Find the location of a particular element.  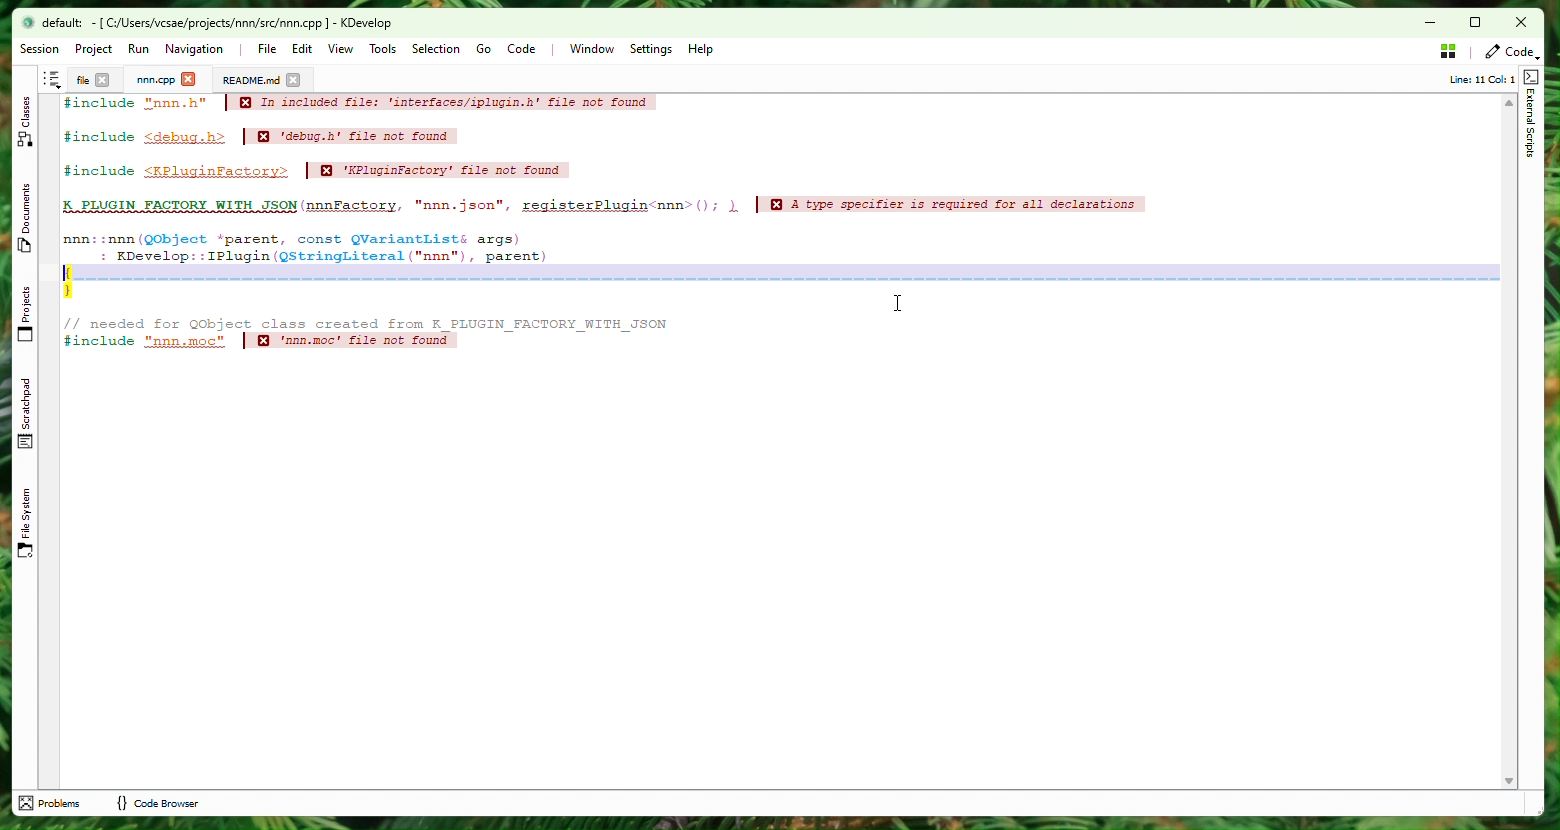

code browser is located at coordinates (157, 803).